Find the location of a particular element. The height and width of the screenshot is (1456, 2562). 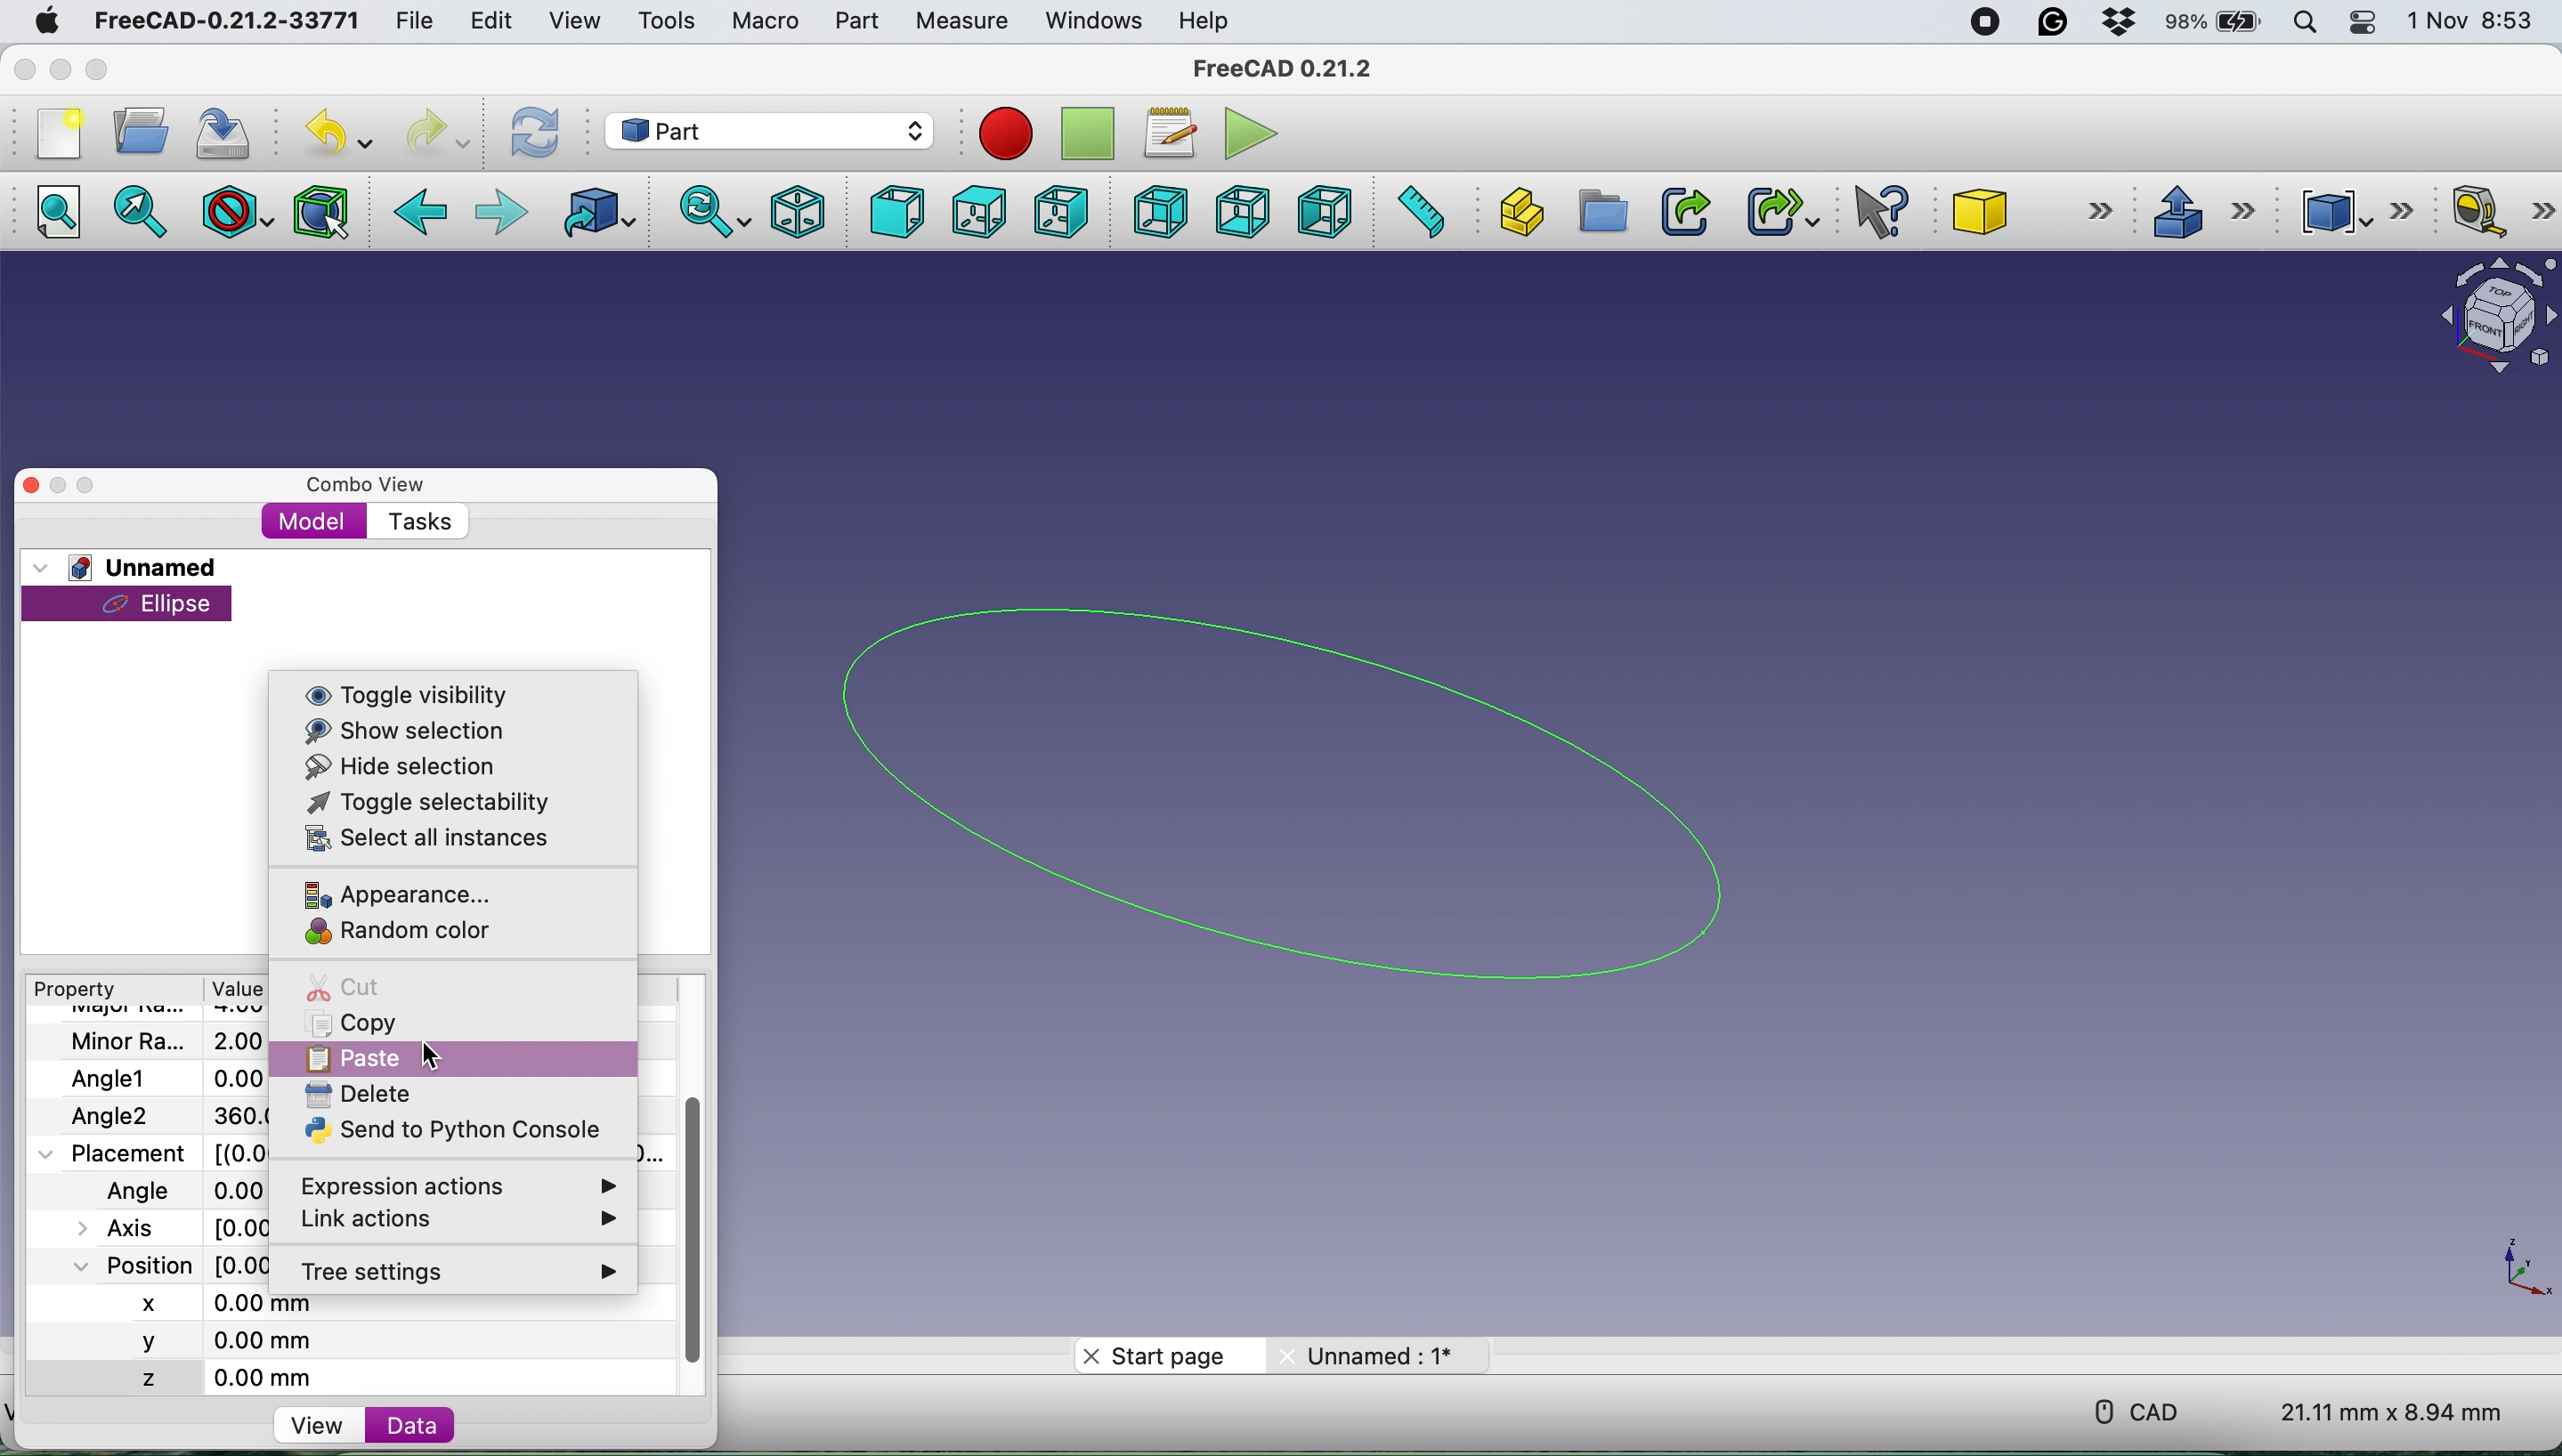

bounding box is located at coordinates (318, 211).